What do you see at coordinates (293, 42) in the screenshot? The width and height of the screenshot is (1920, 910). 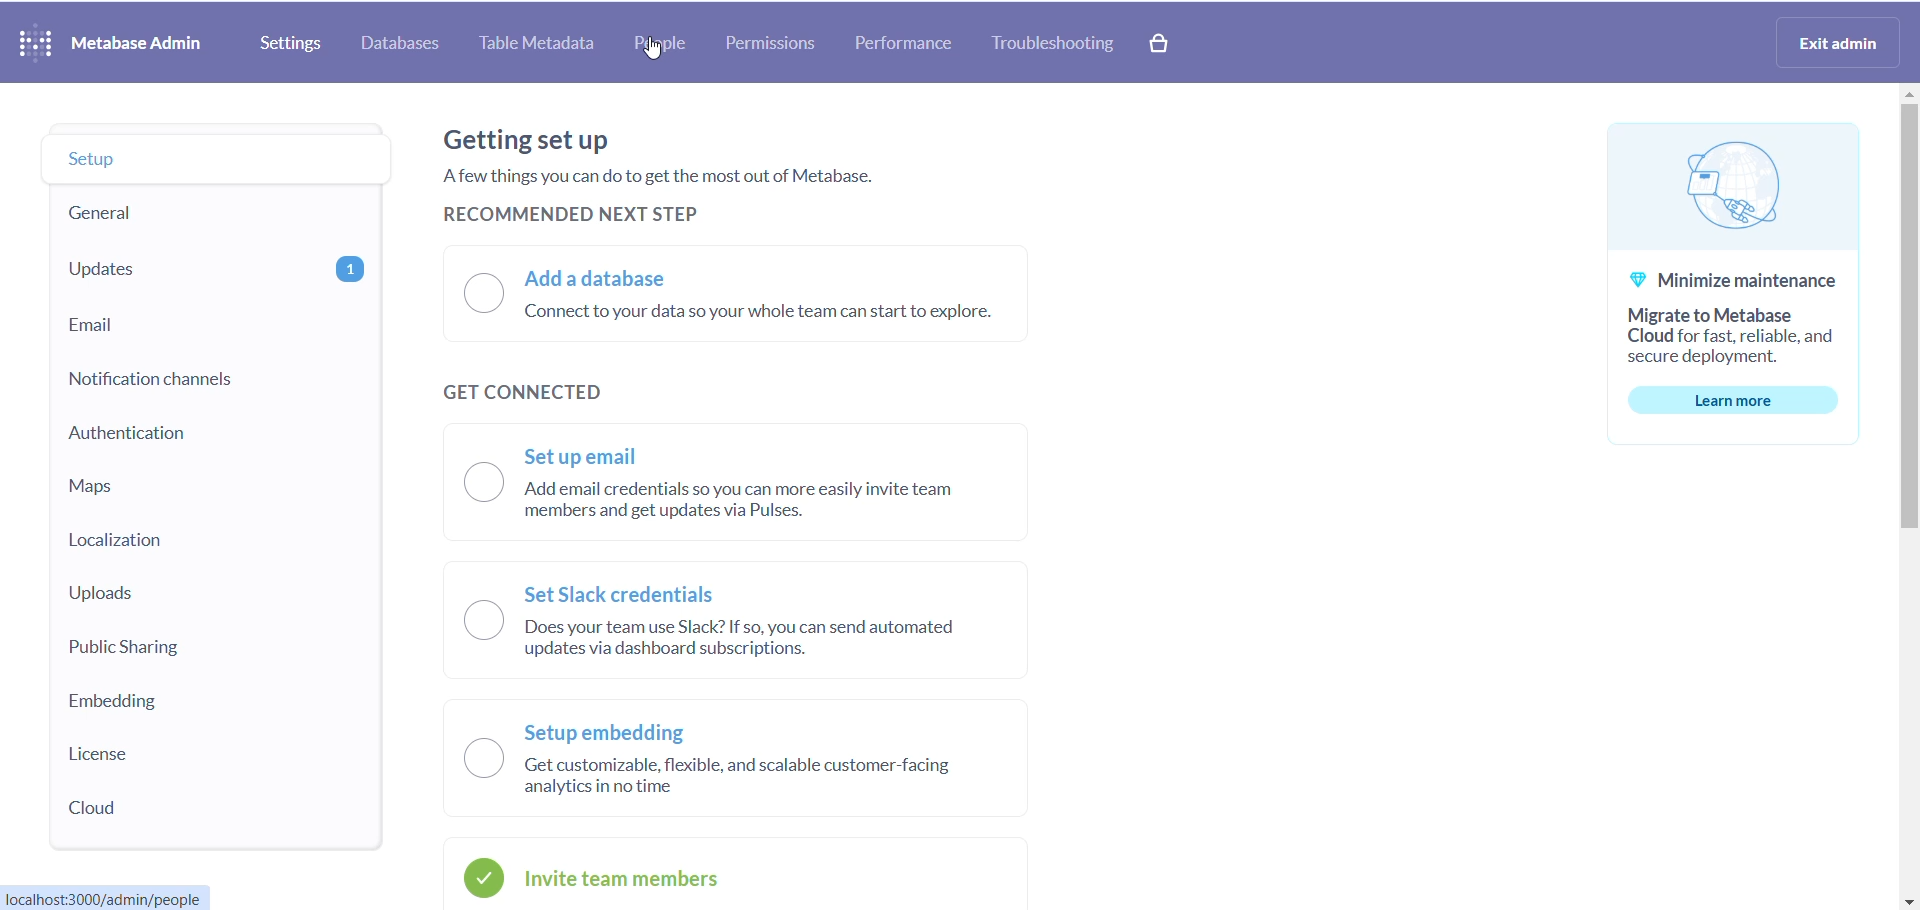 I see `settings` at bounding box center [293, 42].